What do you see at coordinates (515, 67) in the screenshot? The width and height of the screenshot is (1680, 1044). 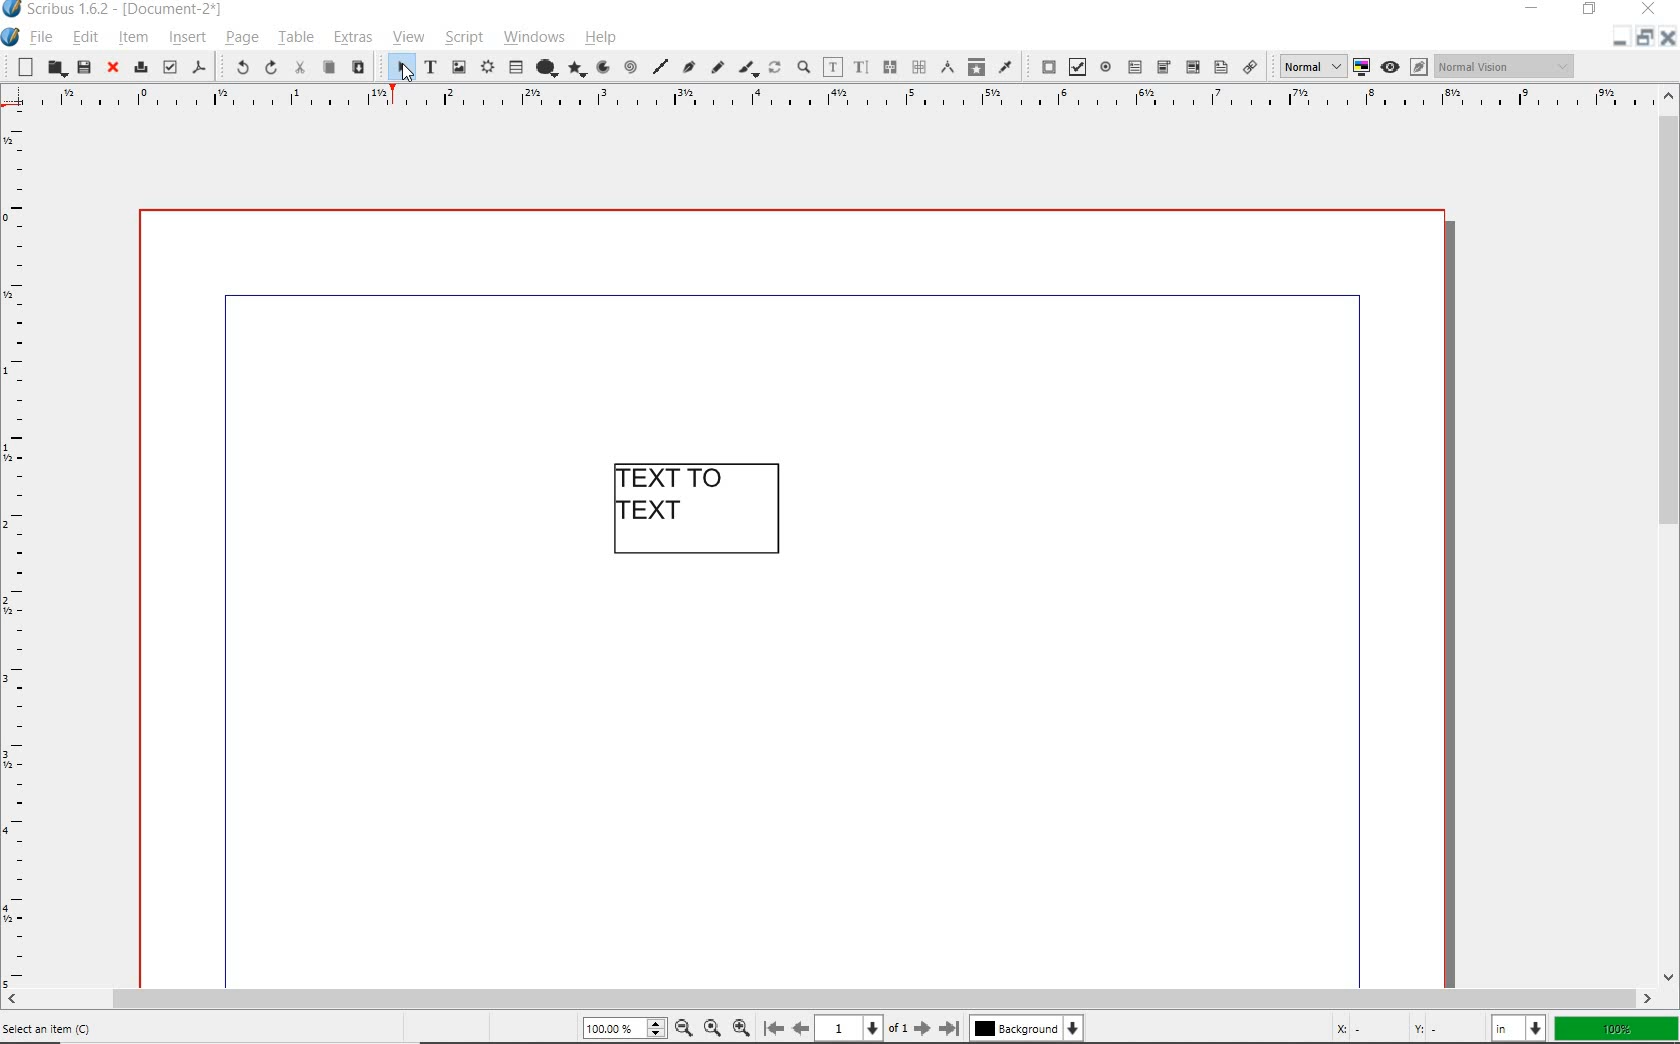 I see `table` at bounding box center [515, 67].